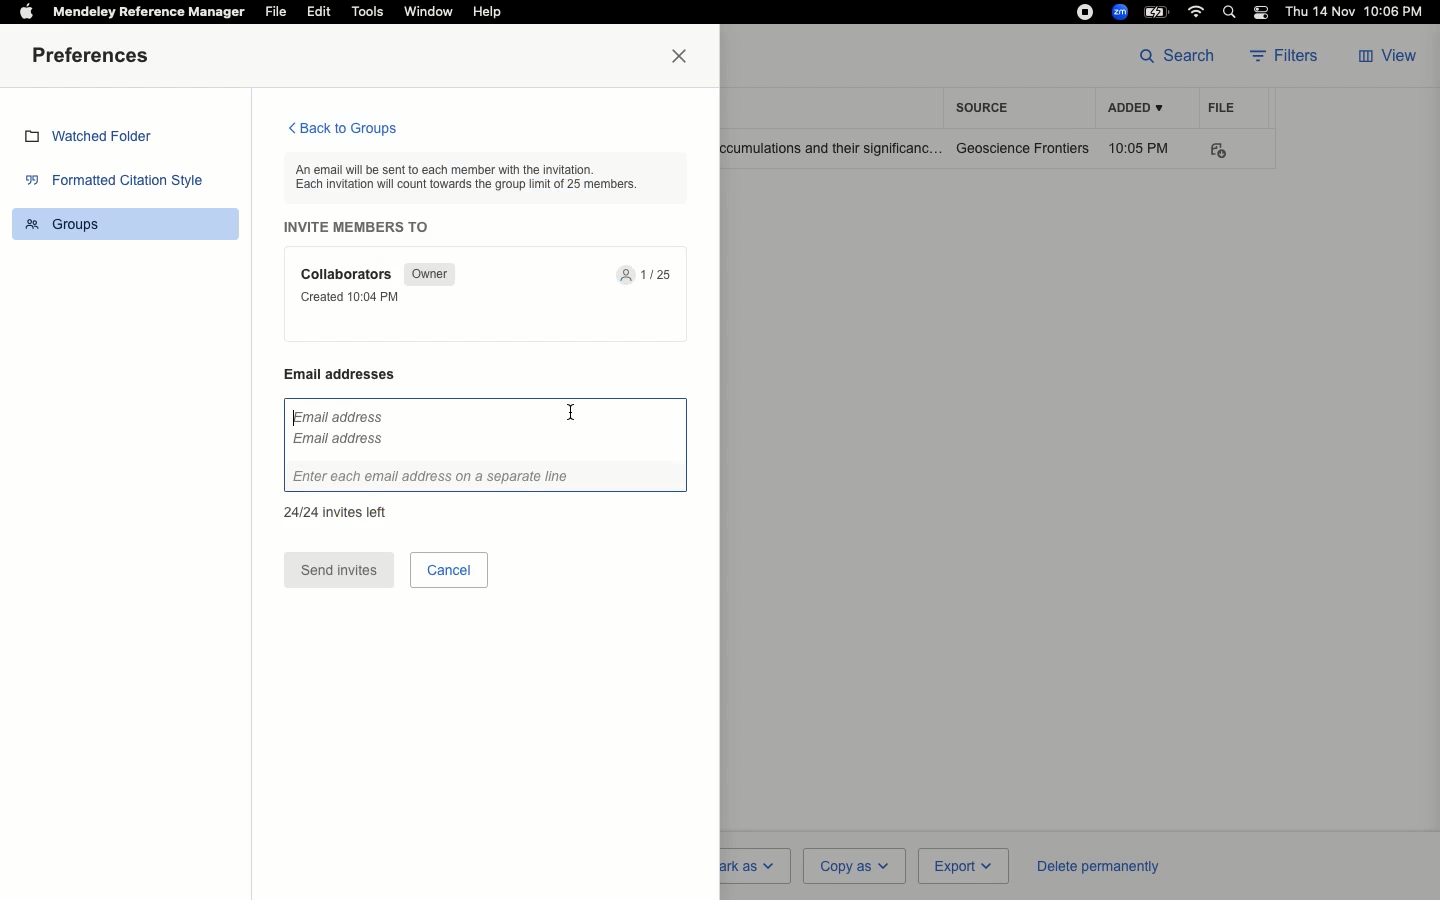 Image resolution: width=1440 pixels, height=900 pixels. Describe the element at coordinates (1232, 151) in the screenshot. I see `PDF` at that location.